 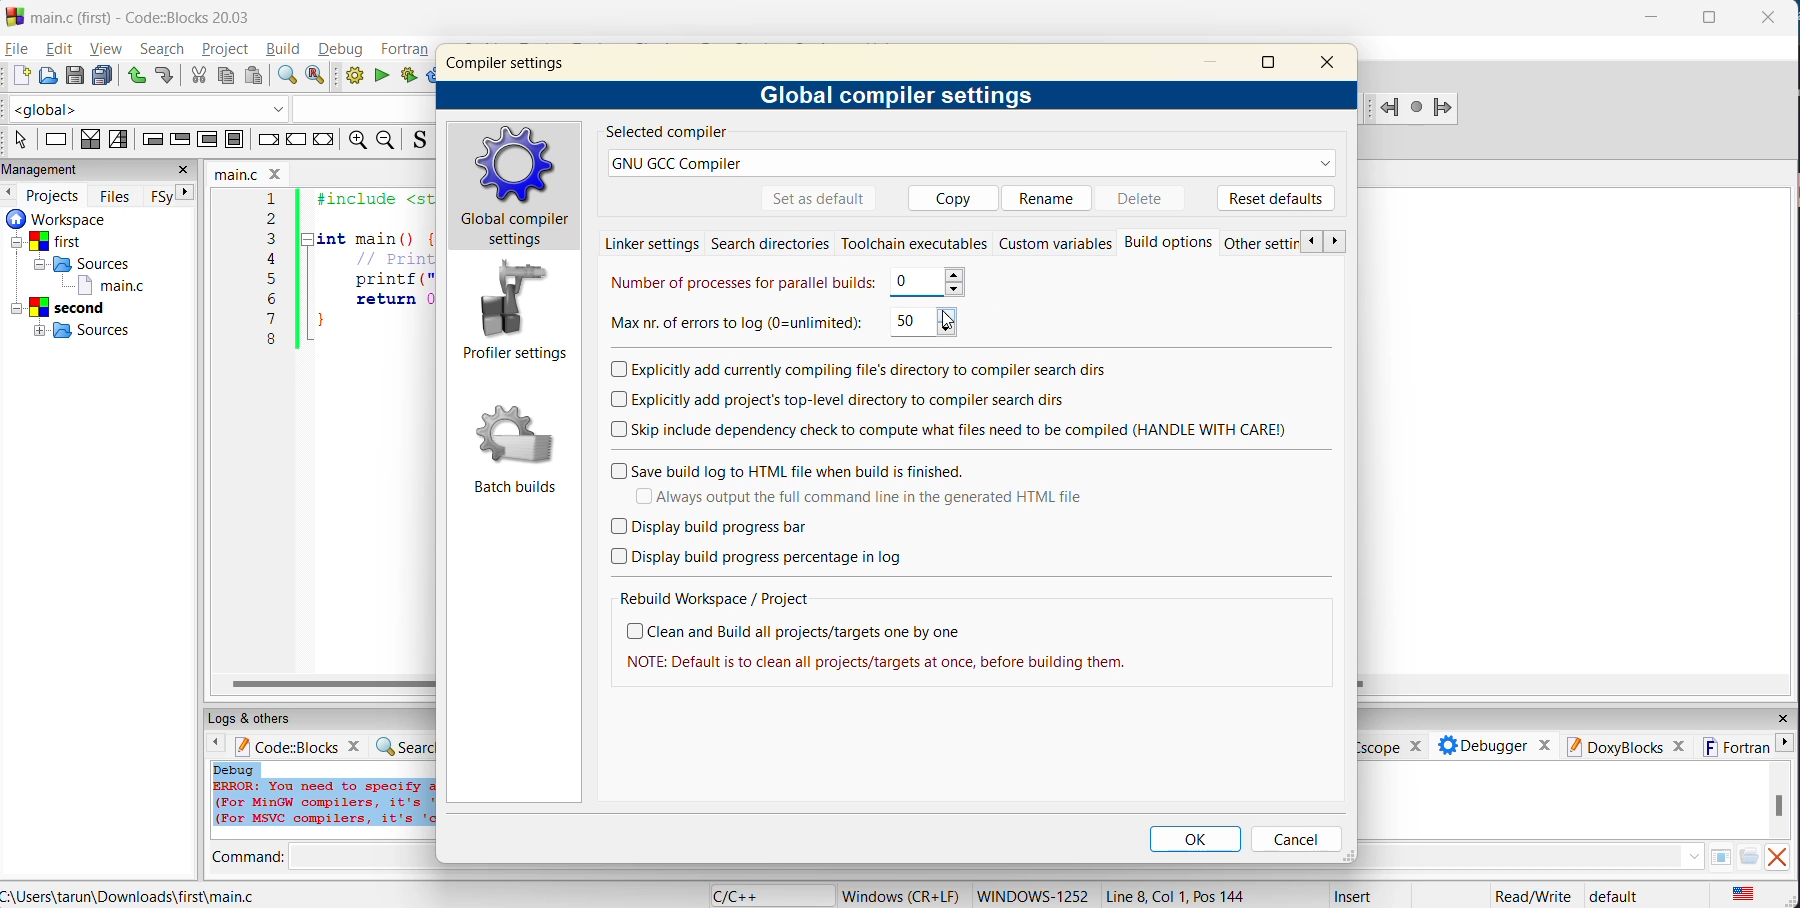 What do you see at coordinates (60, 49) in the screenshot?
I see `edit` at bounding box center [60, 49].